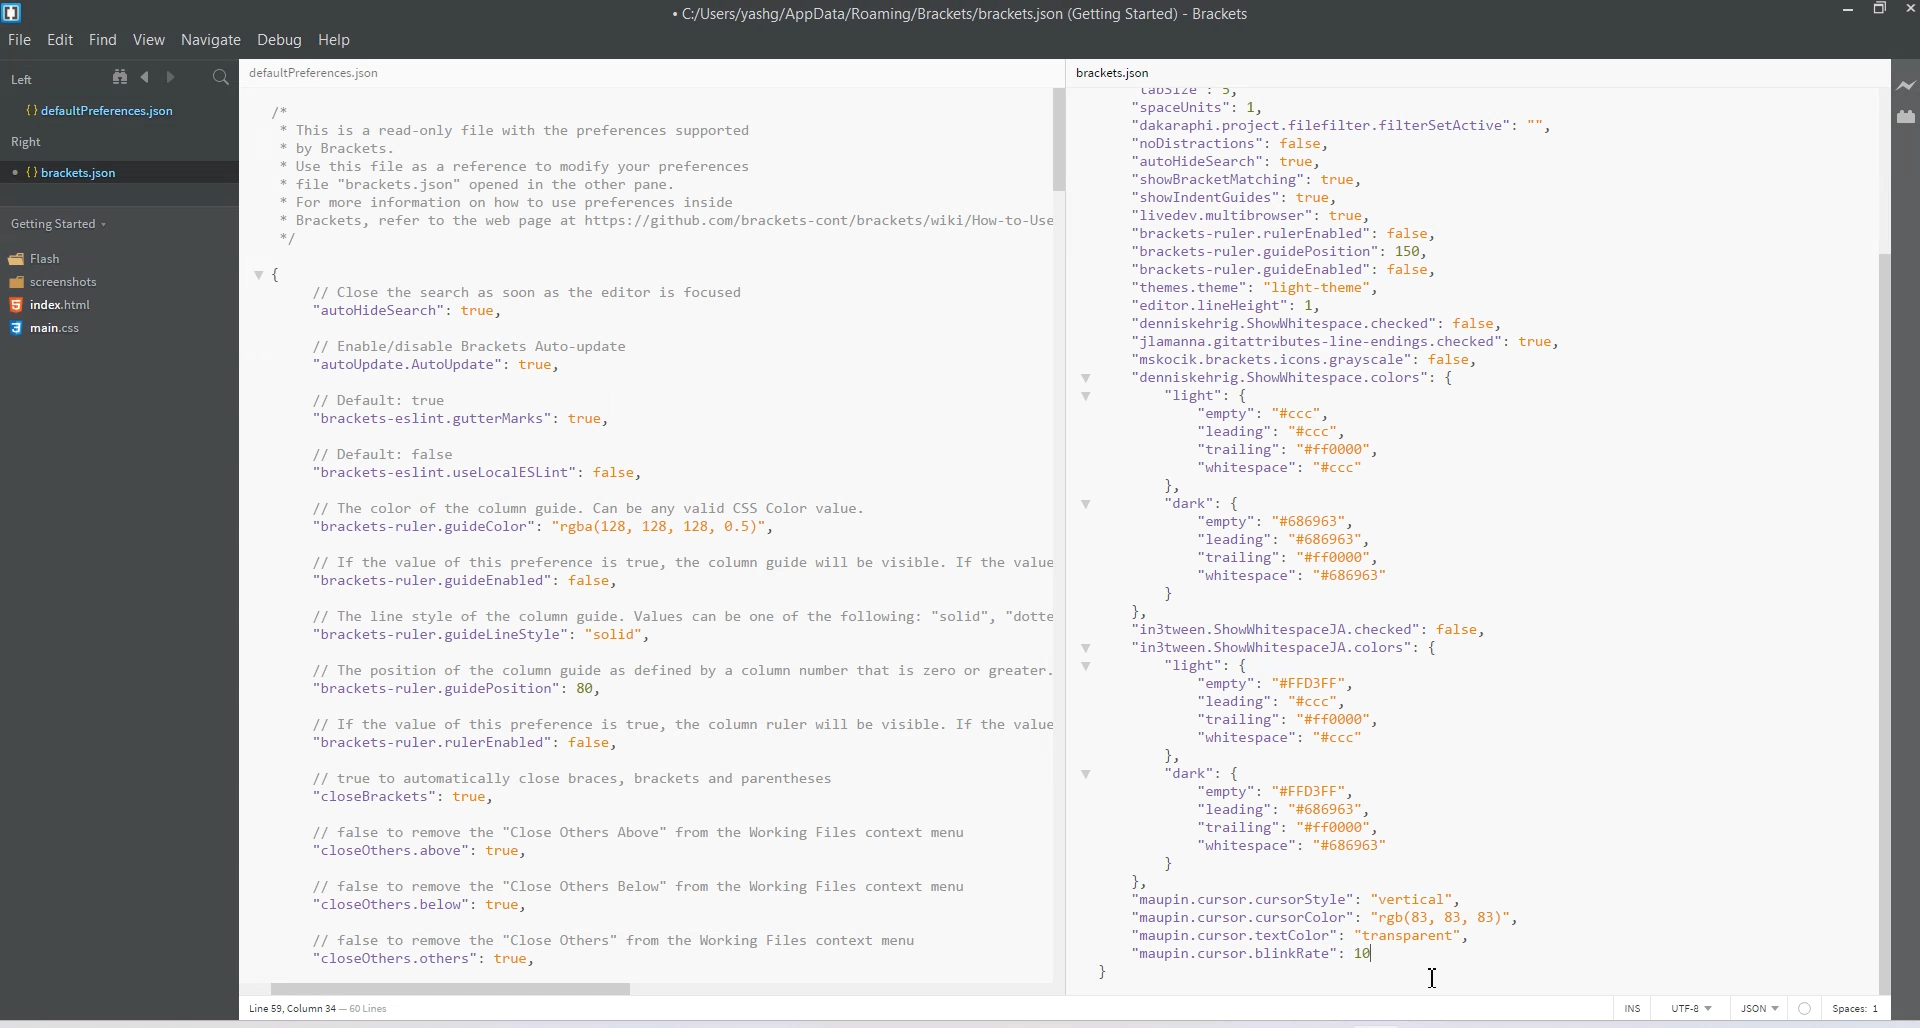 Image resolution: width=1920 pixels, height=1028 pixels. What do you see at coordinates (329, 1009) in the screenshot?
I see `Line 36, Column 13- 60 lines` at bounding box center [329, 1009].